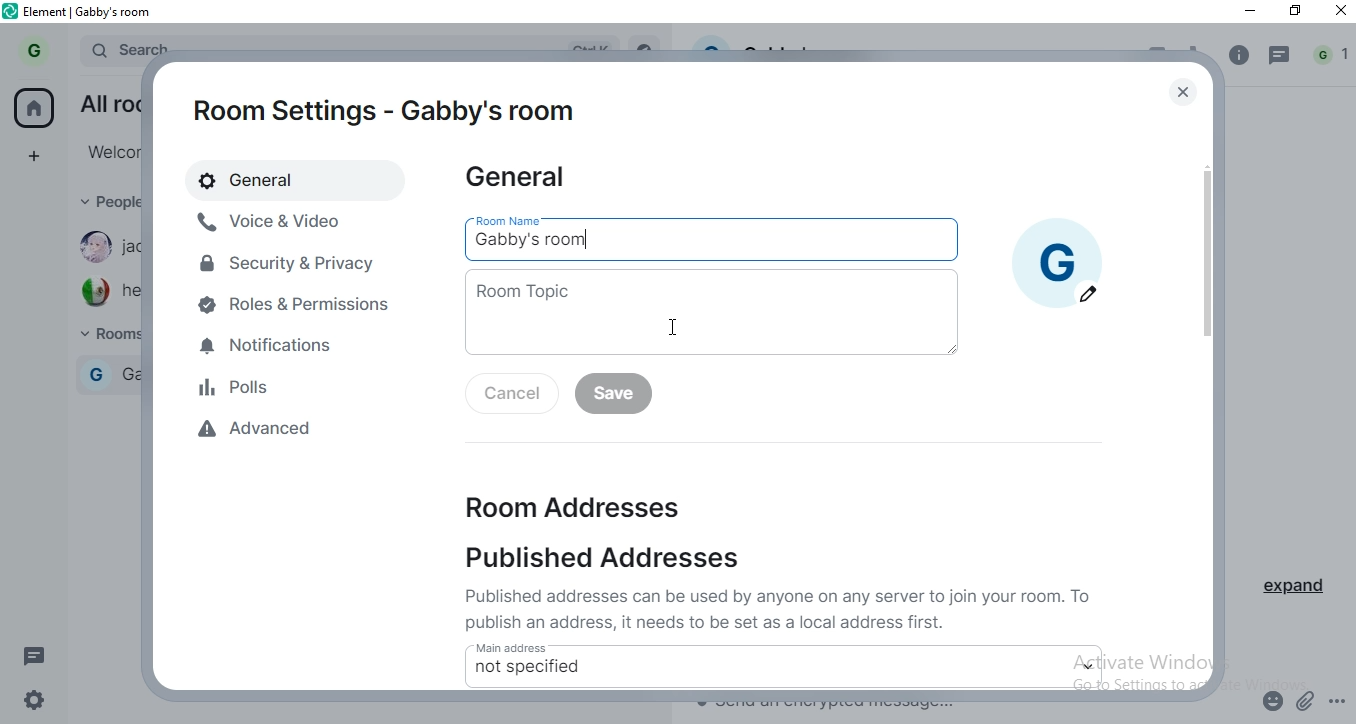  Describe the element at coordinates (1302, 591) in the screenshot. I see `expand` at that location.